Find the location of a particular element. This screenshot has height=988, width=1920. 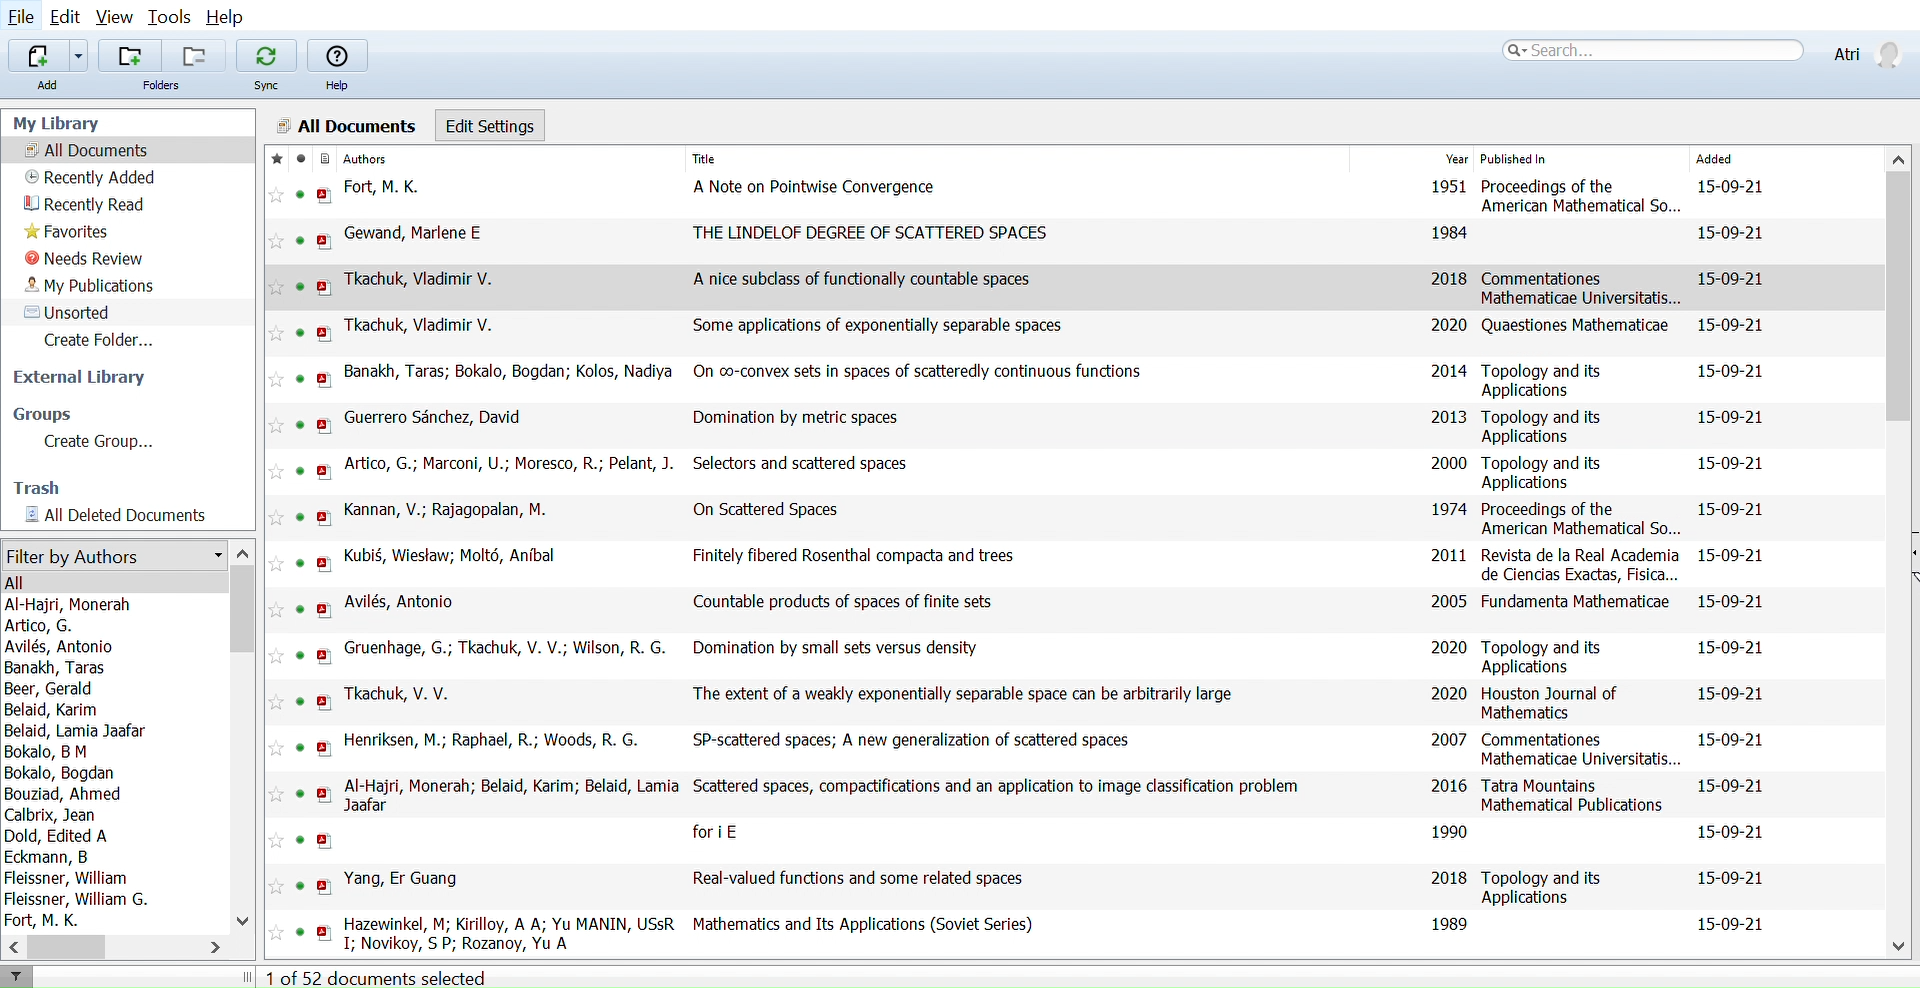

Dold, Edited A is located at coordinates (59, 835).